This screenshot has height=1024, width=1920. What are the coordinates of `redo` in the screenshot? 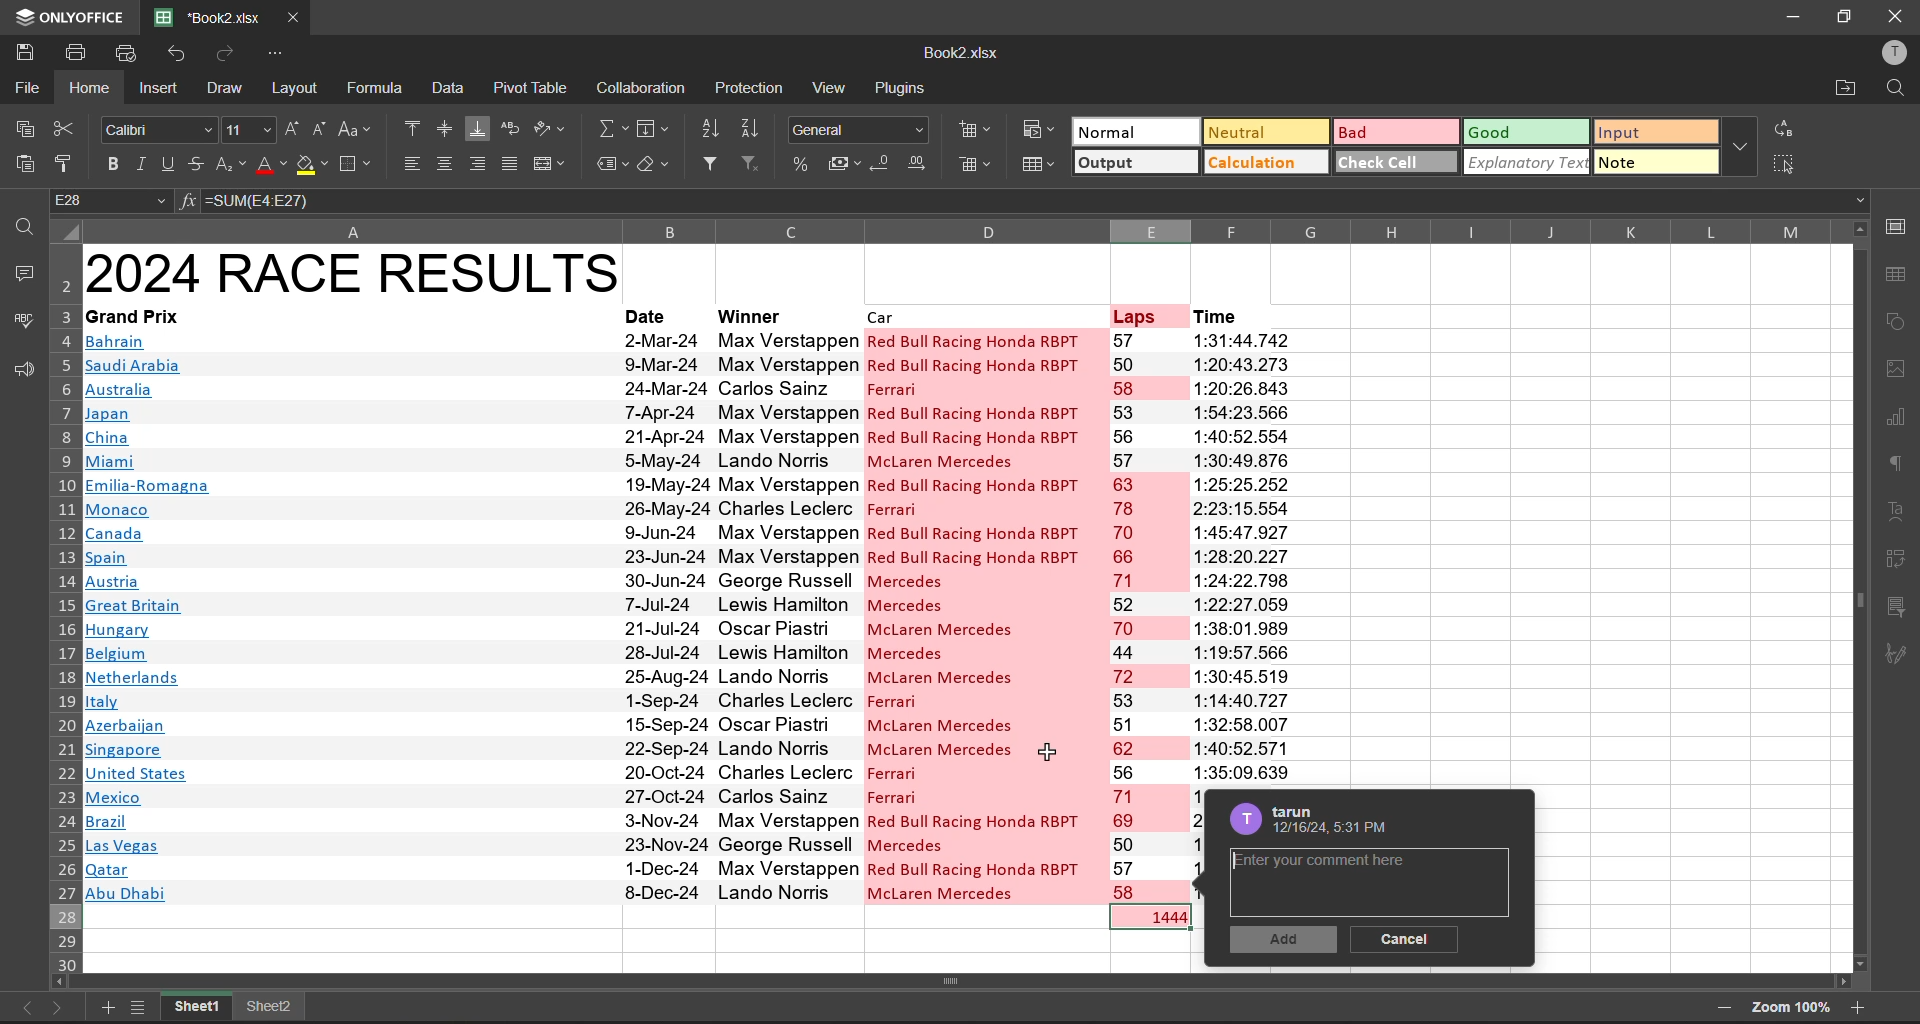 It's located at (228, 51).